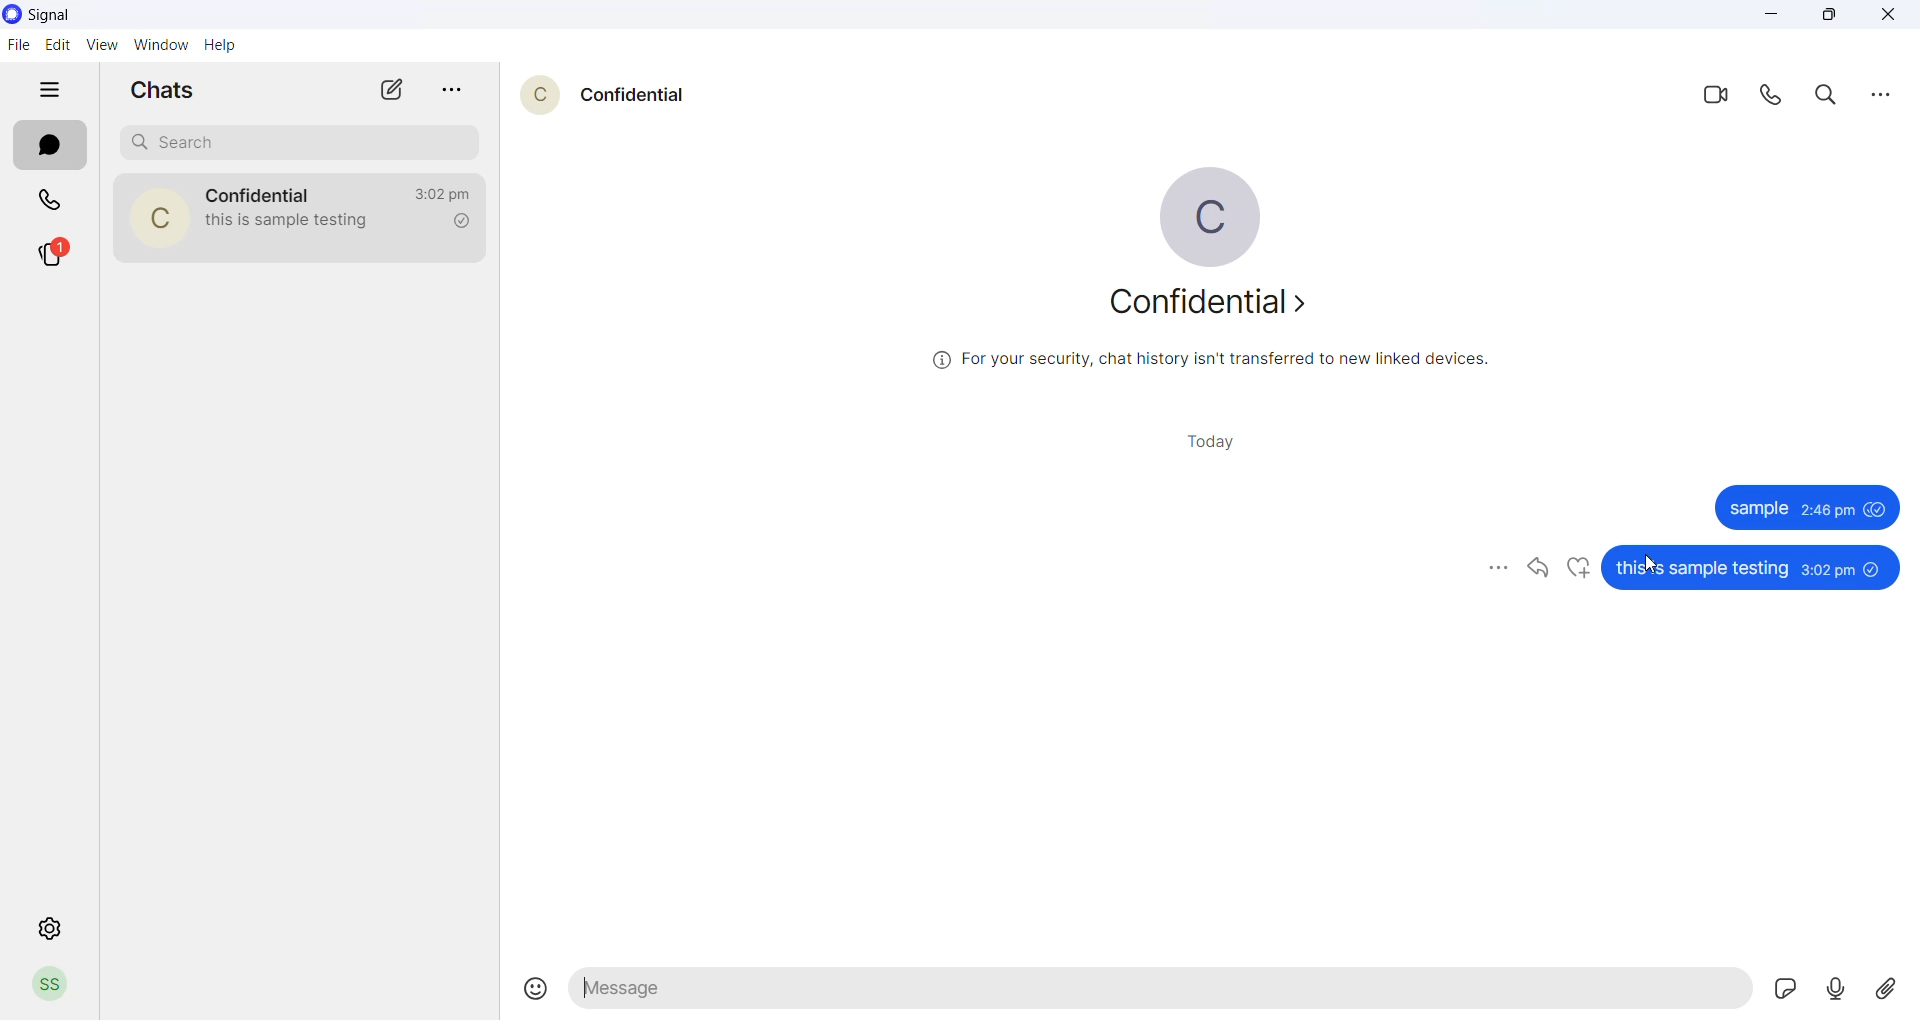  What do you see at coordinates (1810, 507) in the screenshot?
I see `messages` at bounding box center [1810, 507].